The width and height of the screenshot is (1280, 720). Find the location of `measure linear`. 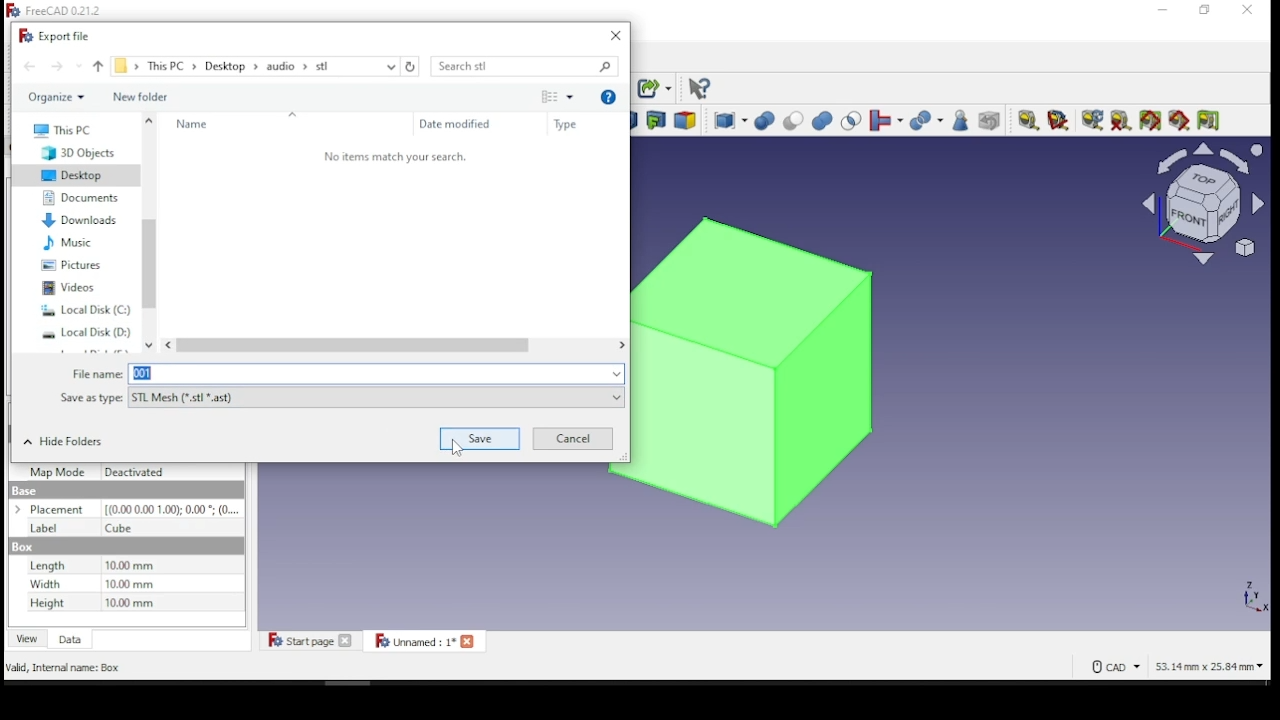

measure linear is located at coordinates (1029, 120).